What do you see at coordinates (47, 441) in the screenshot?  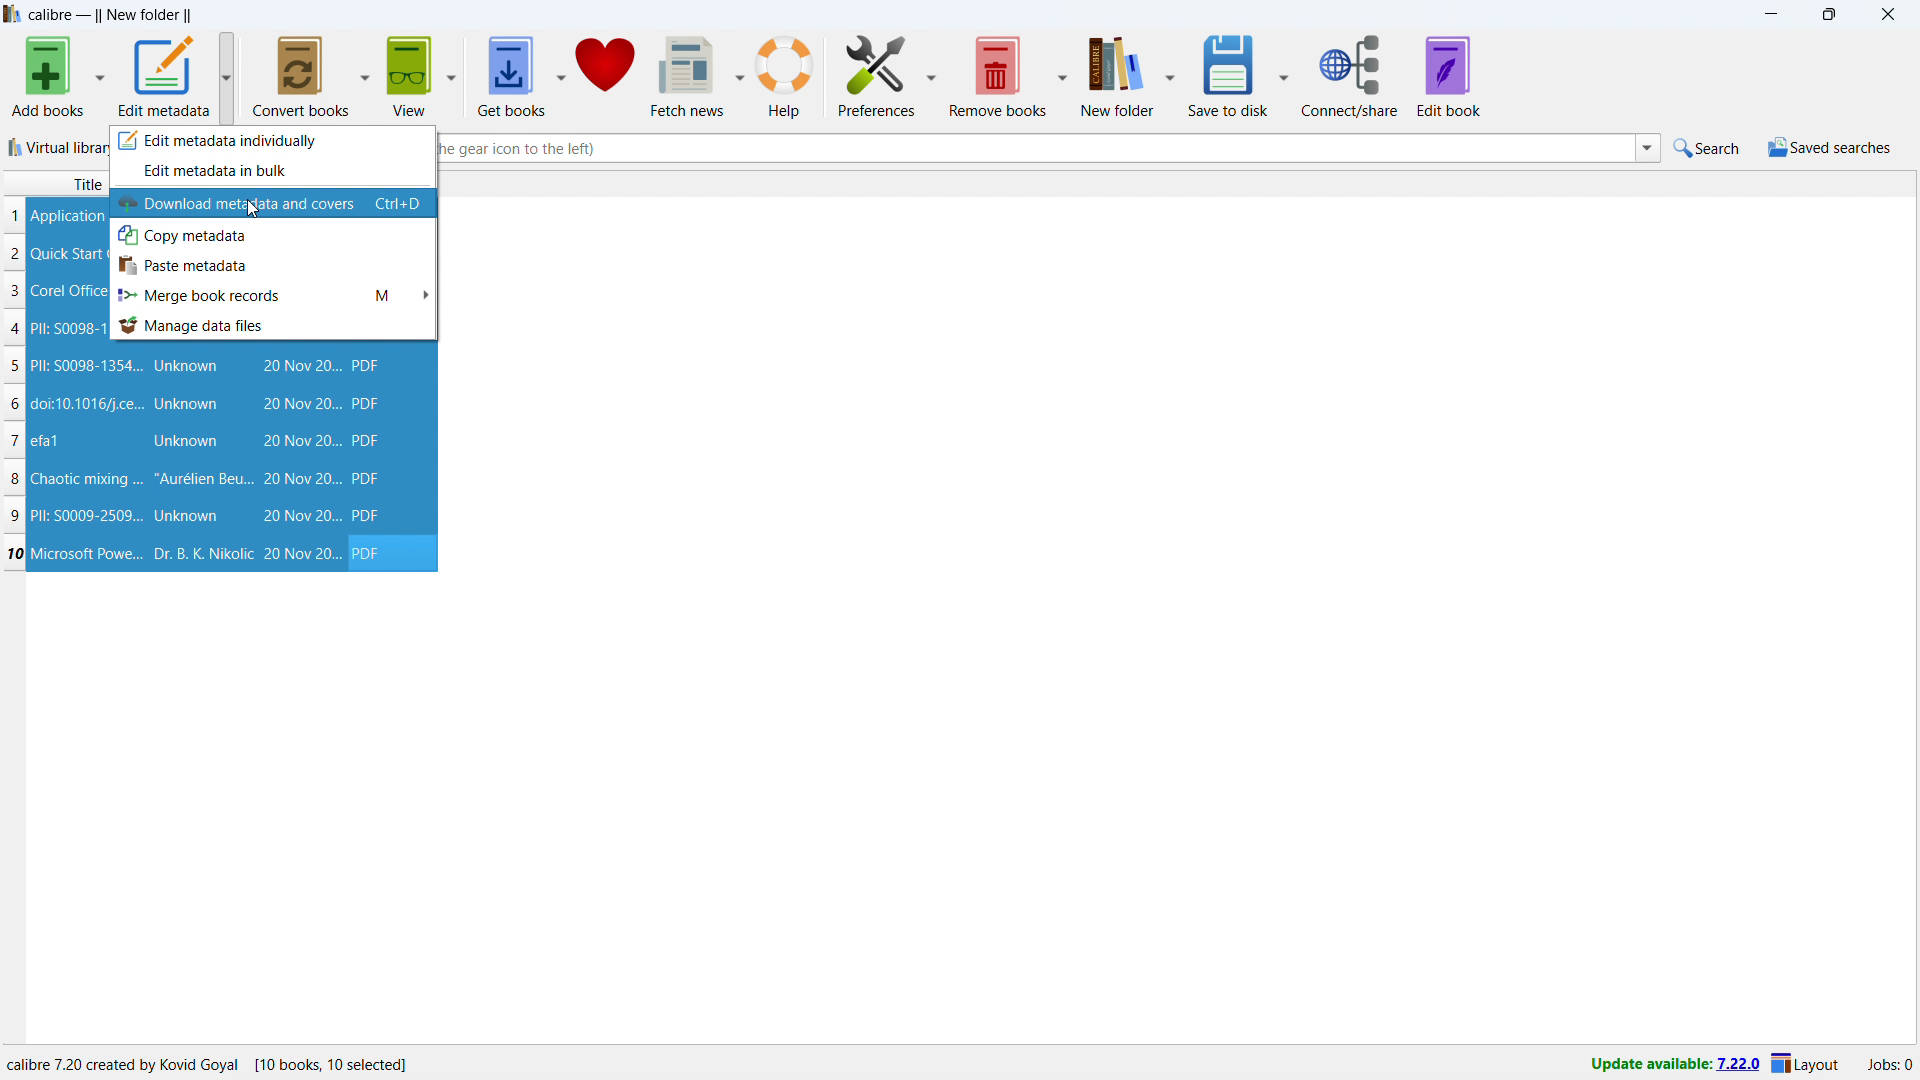 I see `efa1` at bounding box center [47, 441].